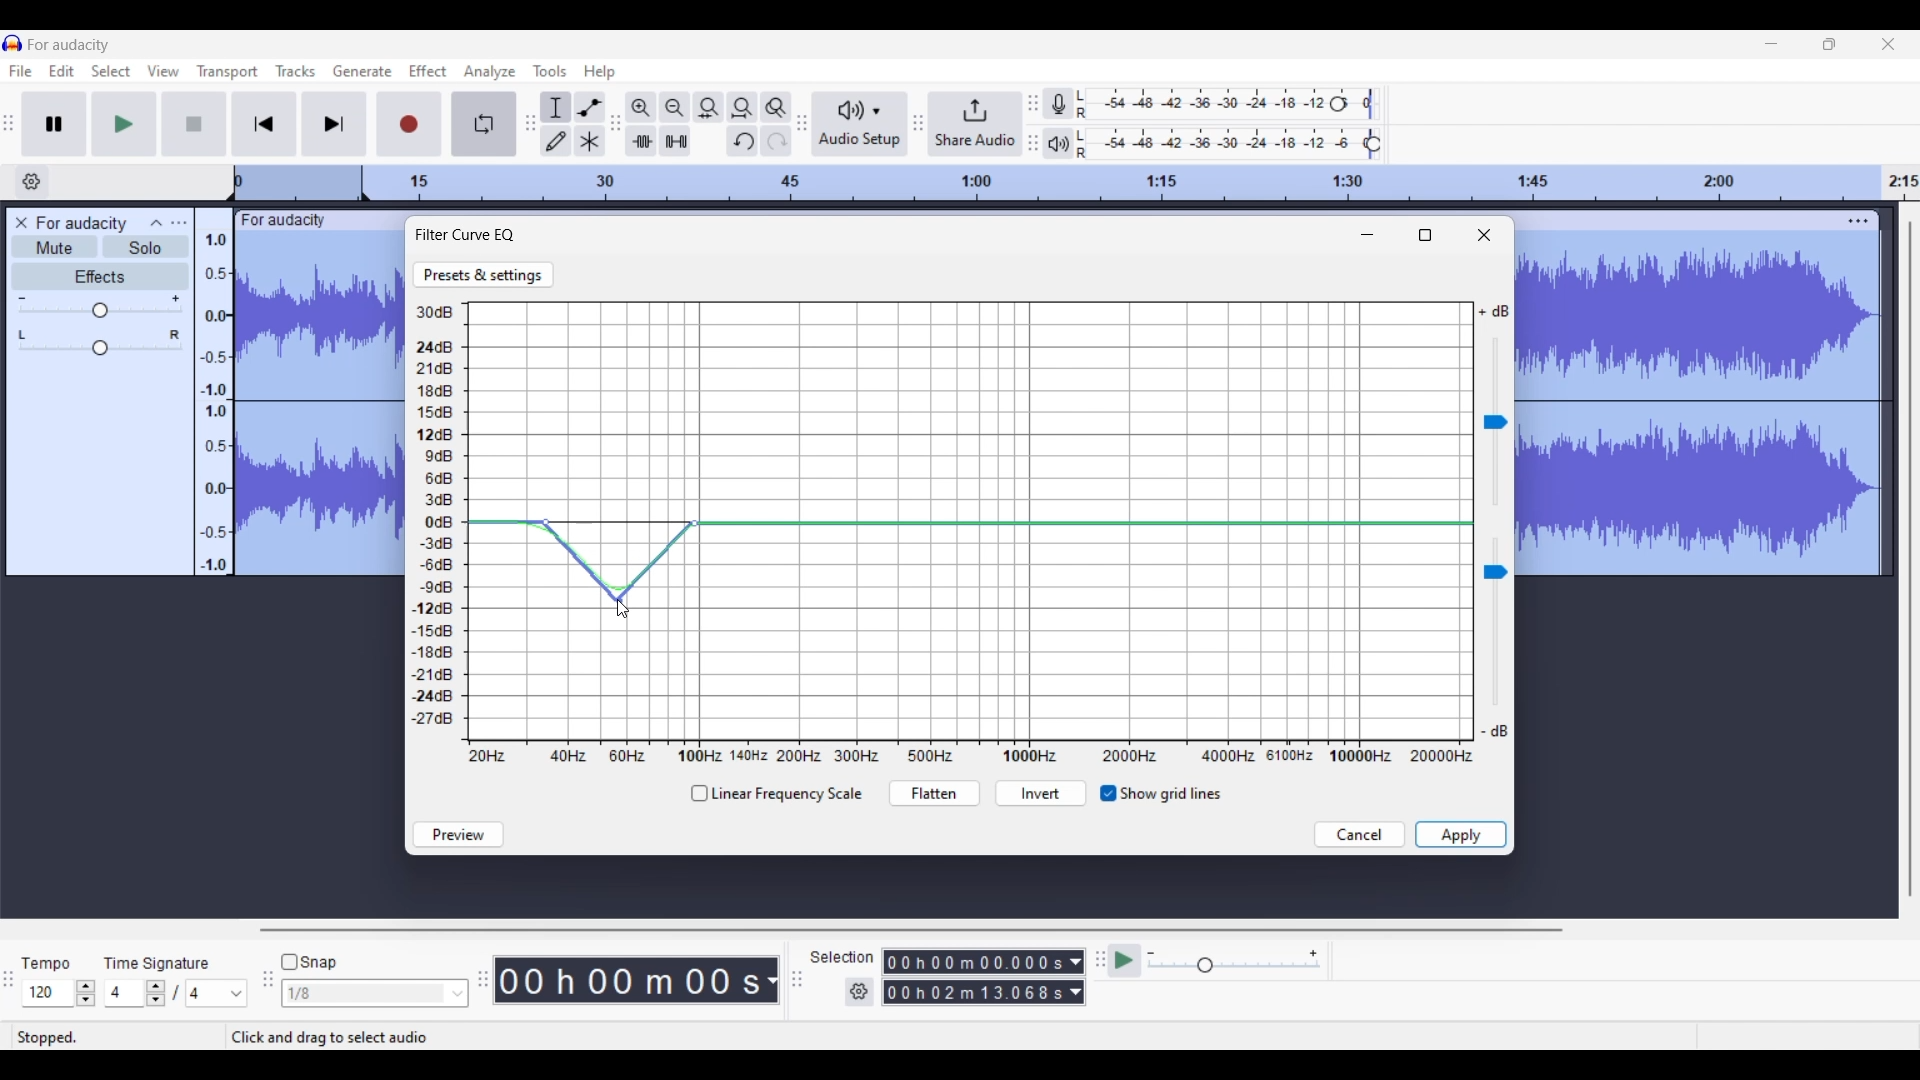 The width and height of the screenshot is (1920, 1080). Describe the element at coordinates (1494, 731) in the screenshot. I see `Indicates min. sound` at that location.